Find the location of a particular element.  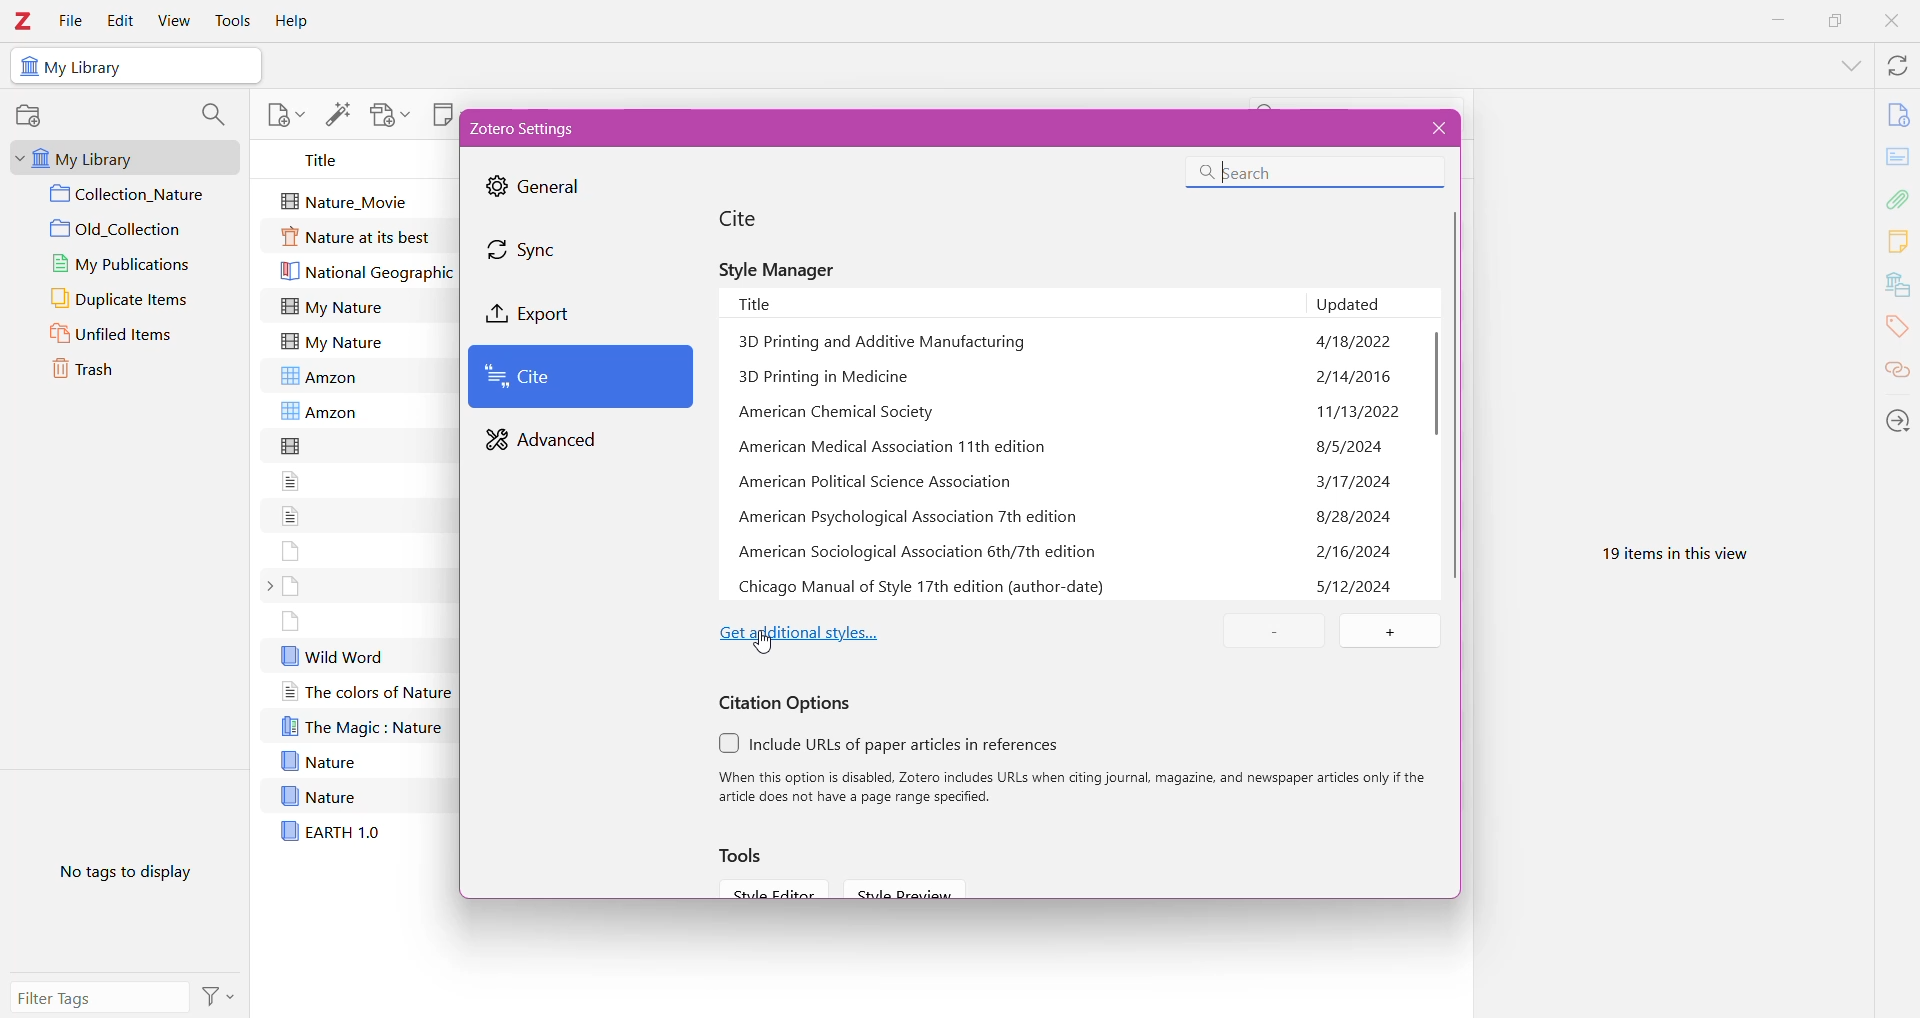

General is located at coordinates (541, 188).